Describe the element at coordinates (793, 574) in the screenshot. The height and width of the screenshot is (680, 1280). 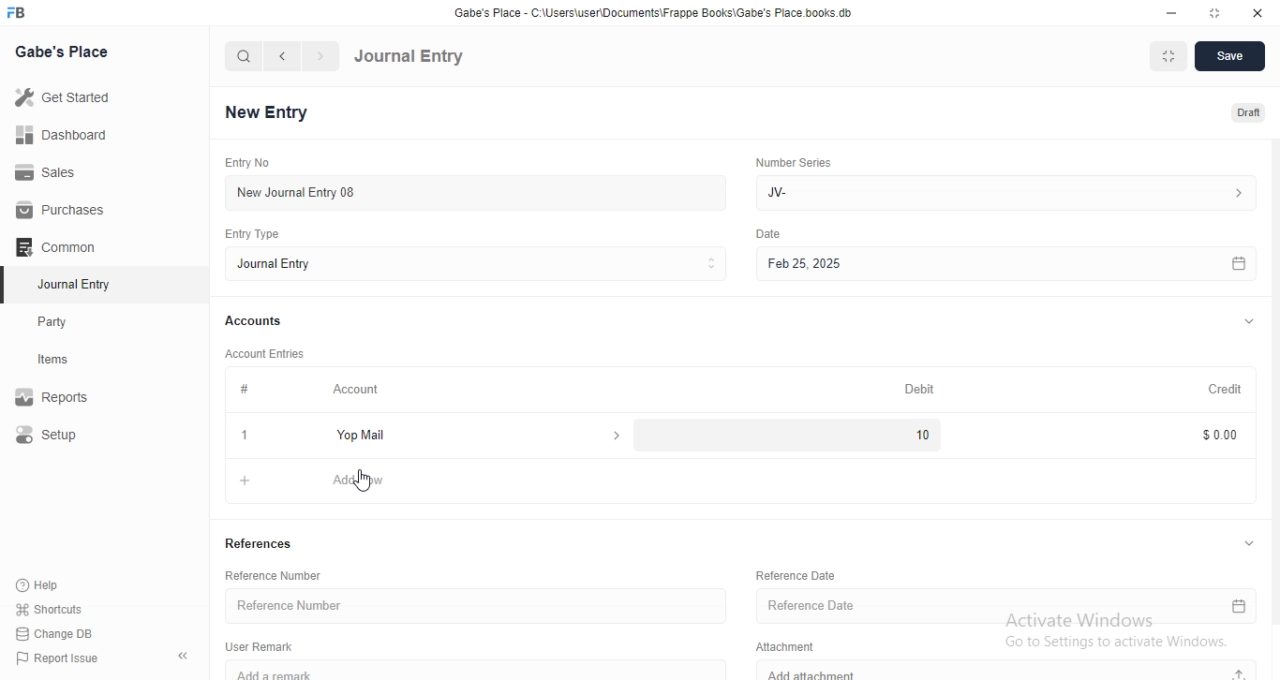
I see `Reference Date` at that location.